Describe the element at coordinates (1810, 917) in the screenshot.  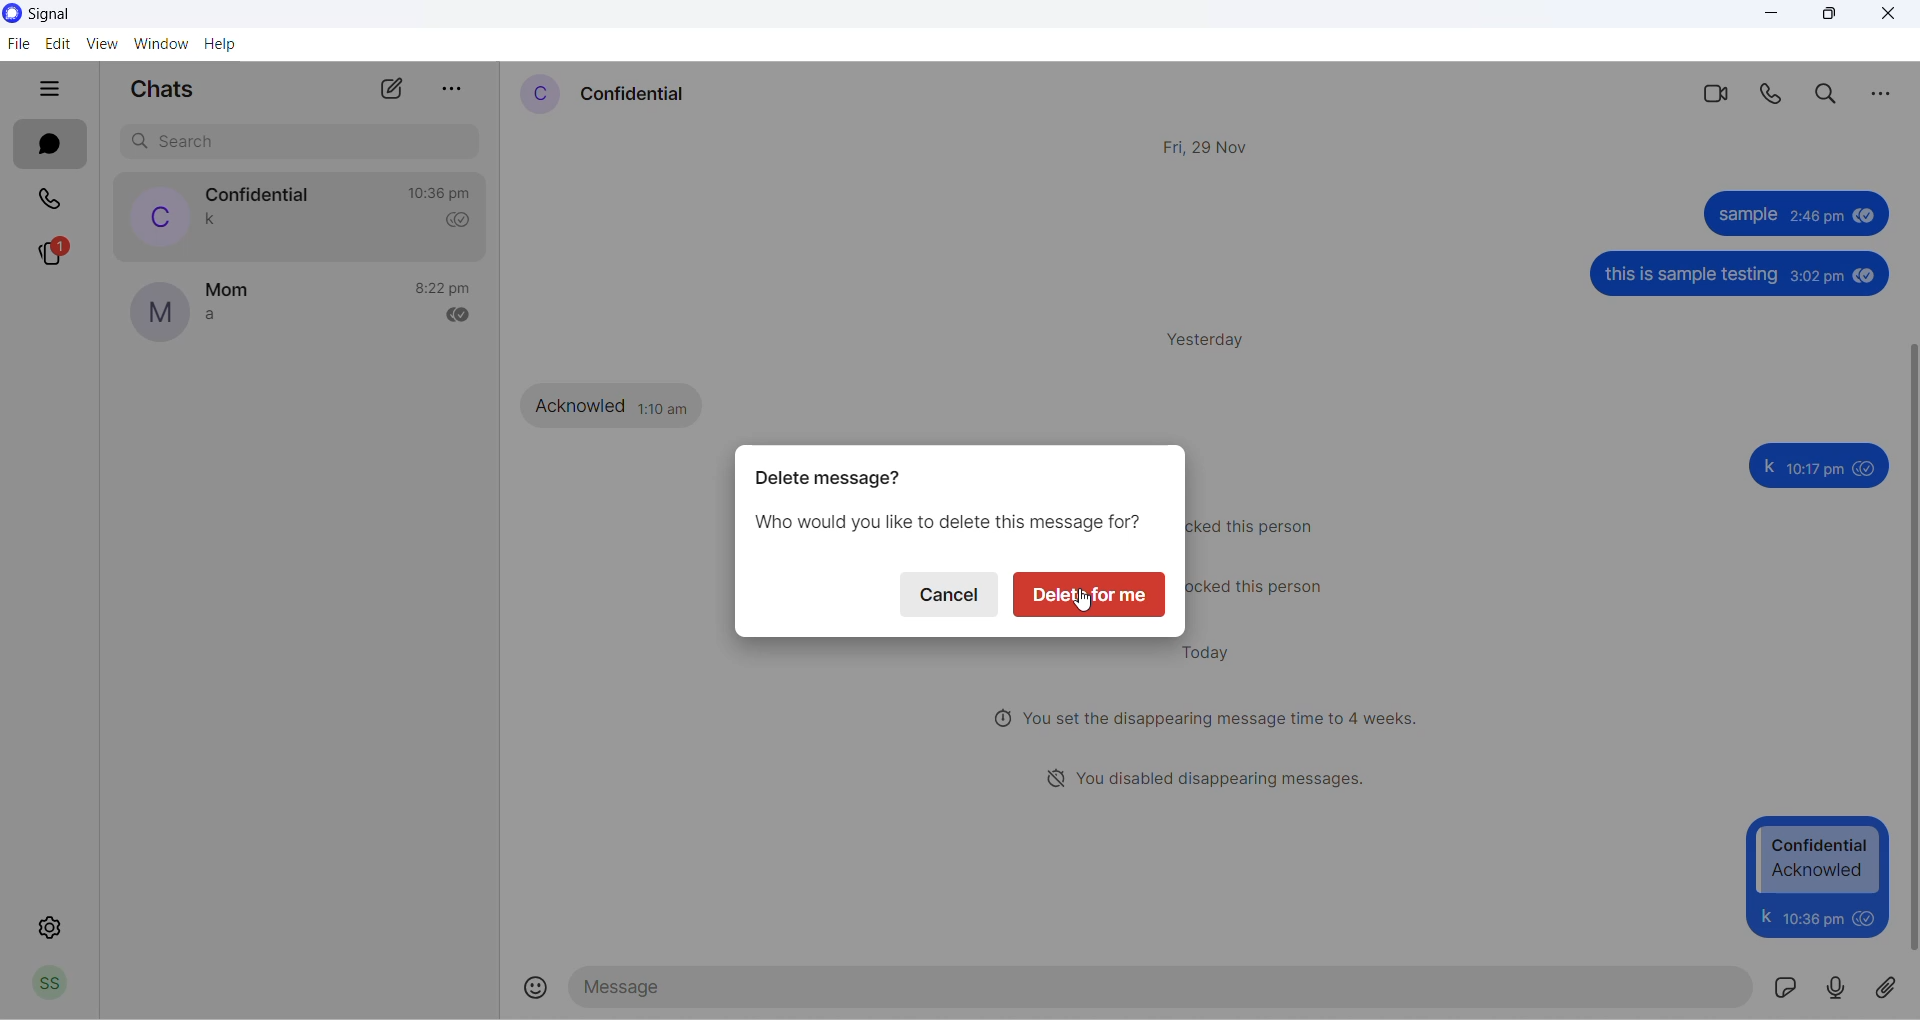
I see `10:36 pm` at that location.